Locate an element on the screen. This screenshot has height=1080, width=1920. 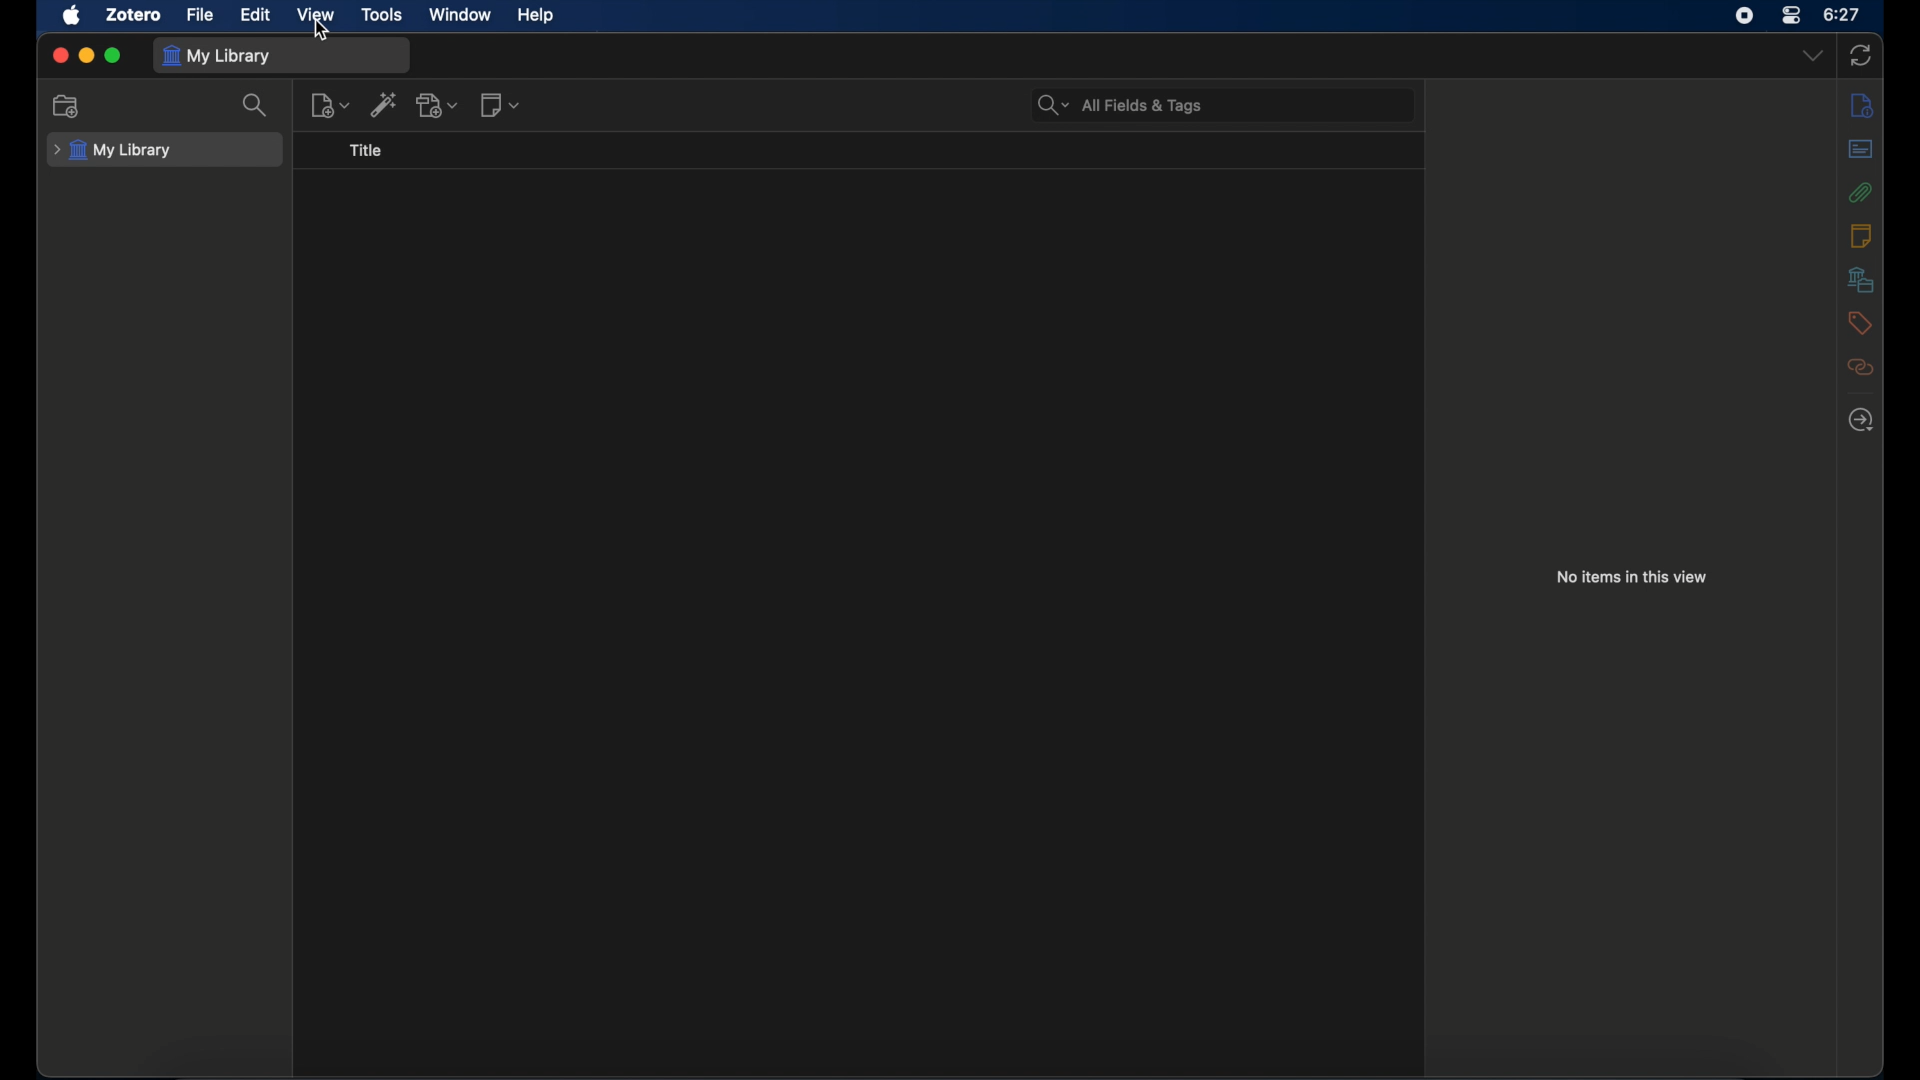
my library is located at coordinates (218, 55).